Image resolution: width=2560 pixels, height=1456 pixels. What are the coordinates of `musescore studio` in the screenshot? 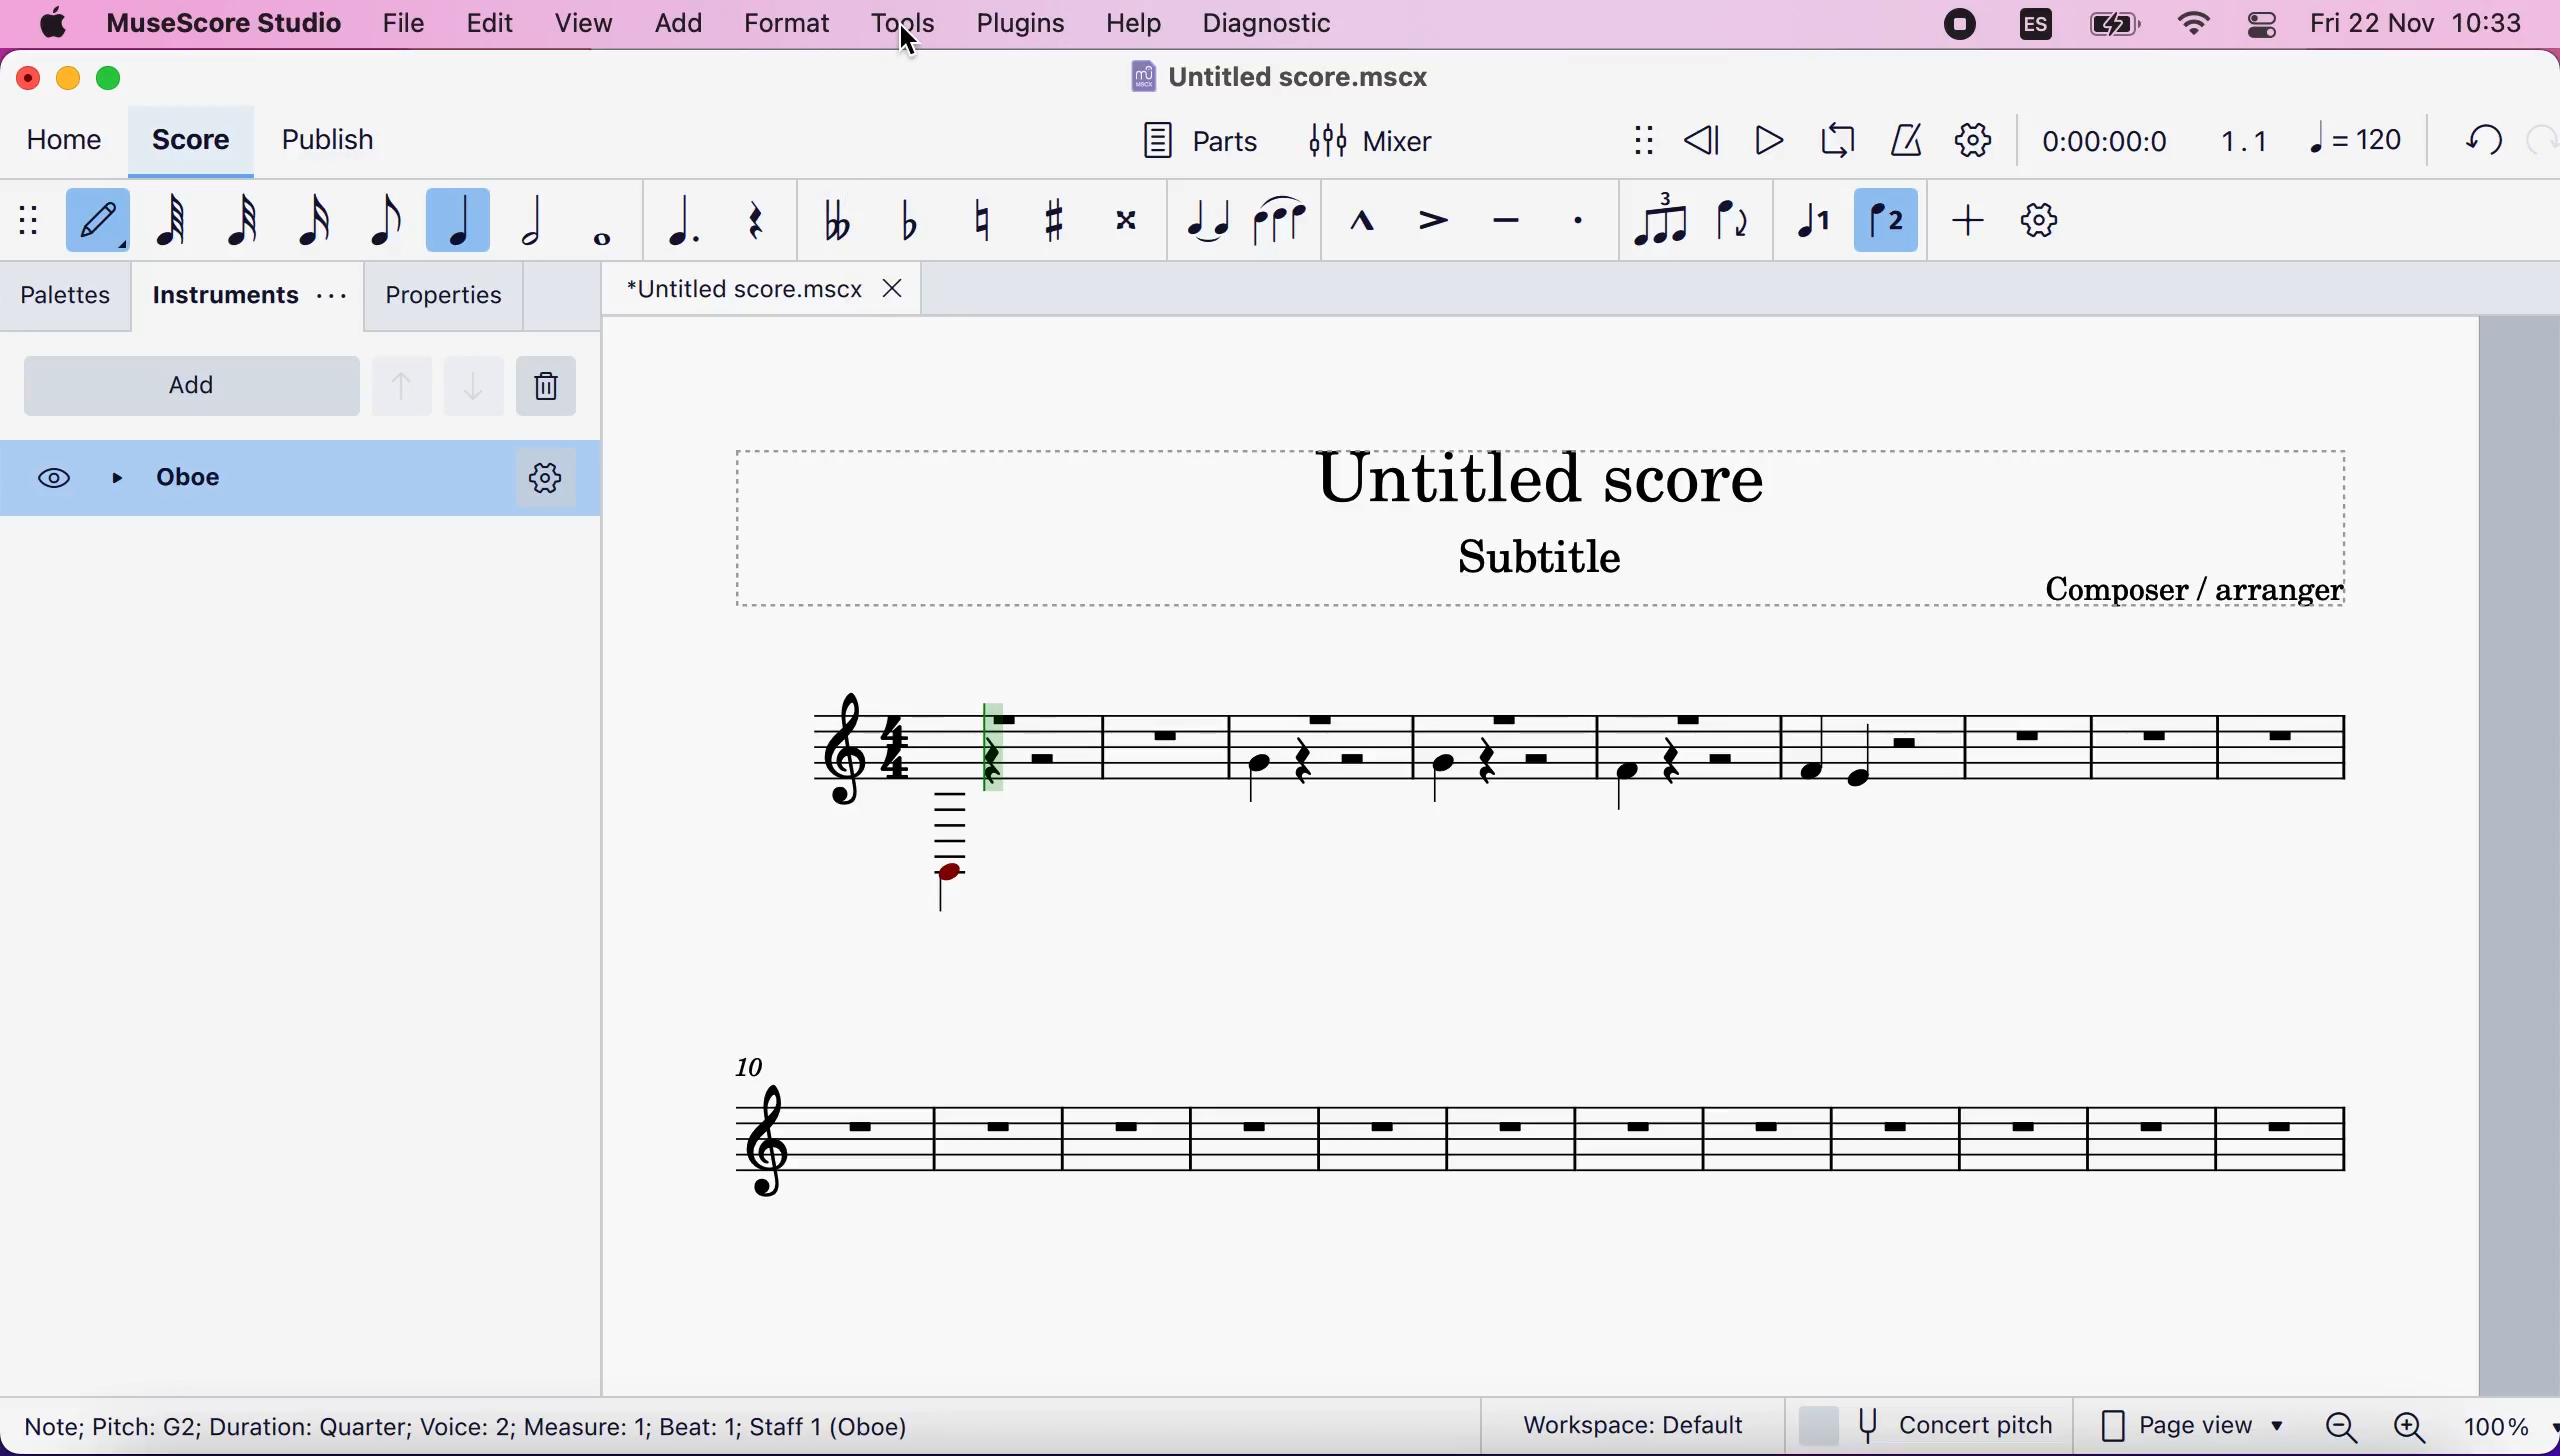 It's located at (237, 23).